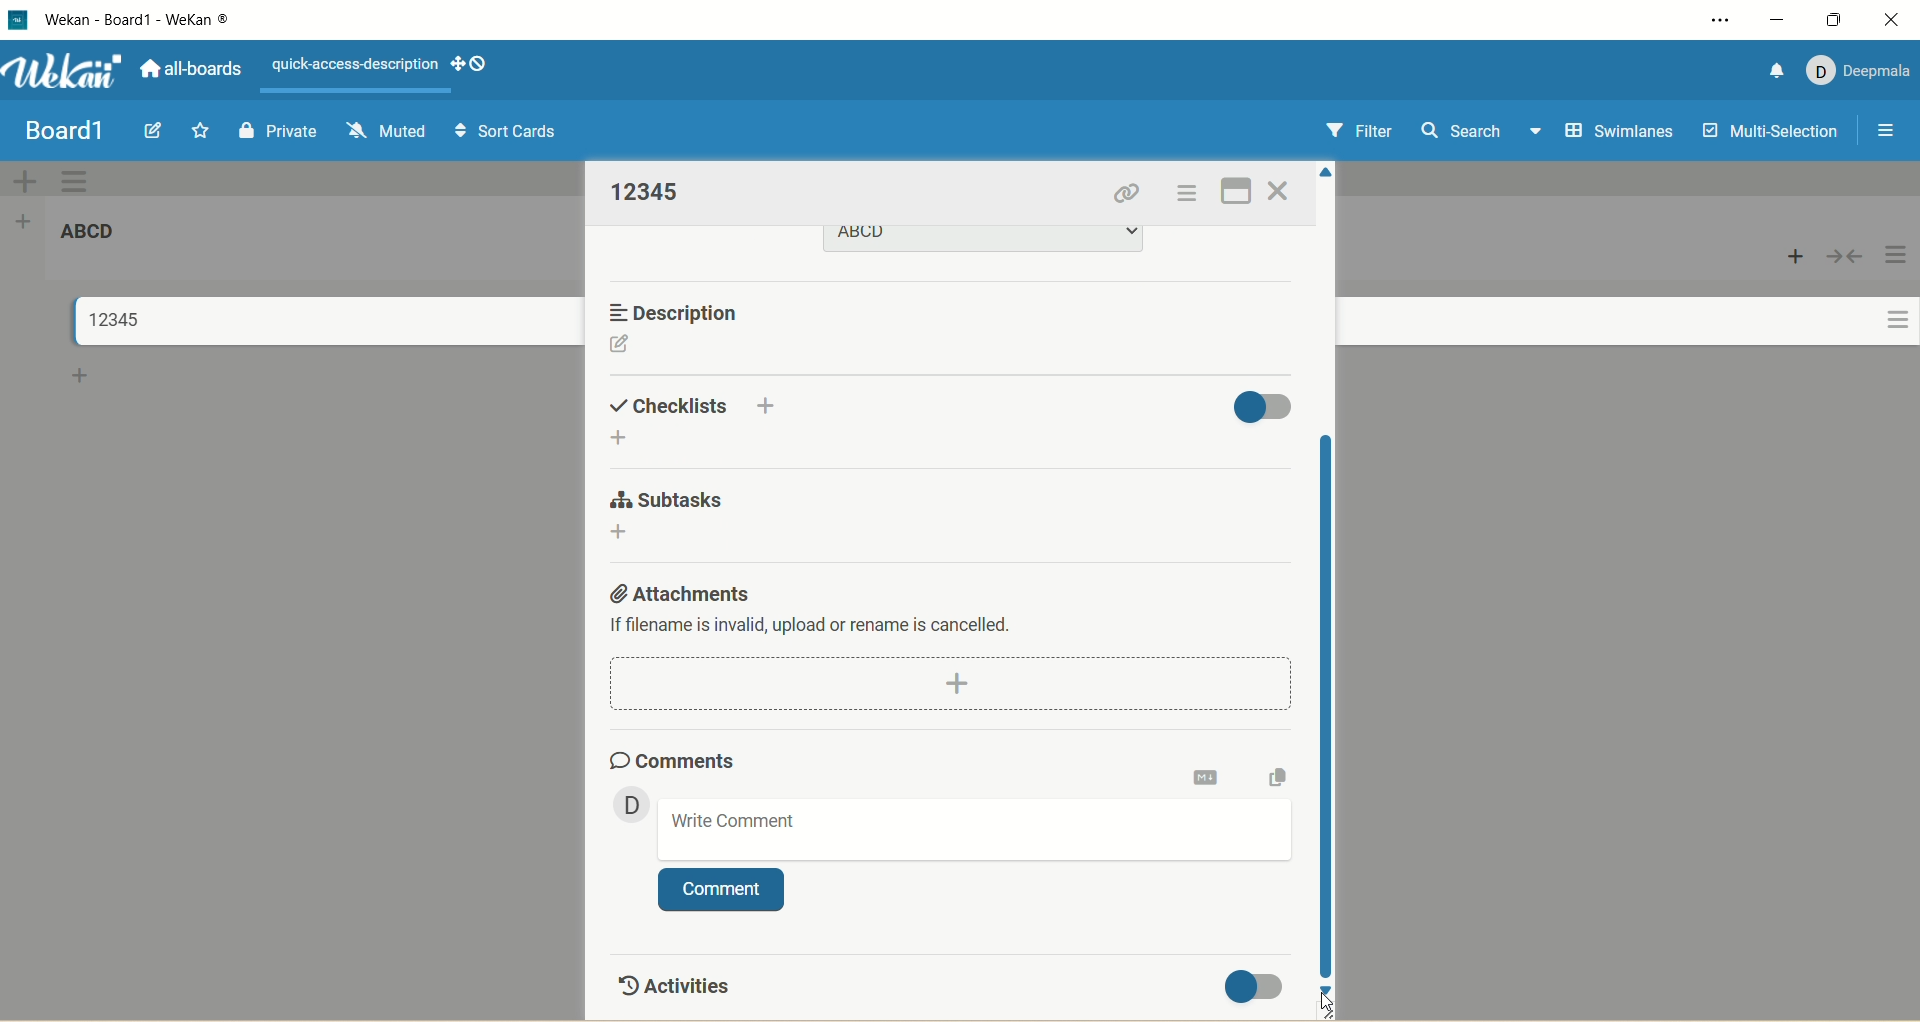 Image resolution: width=1920 pixels, height=1022 pixels. What do you see at coordinates (16, 21) in the screenshot?
I see `logo` at bounding box center [16, 21].